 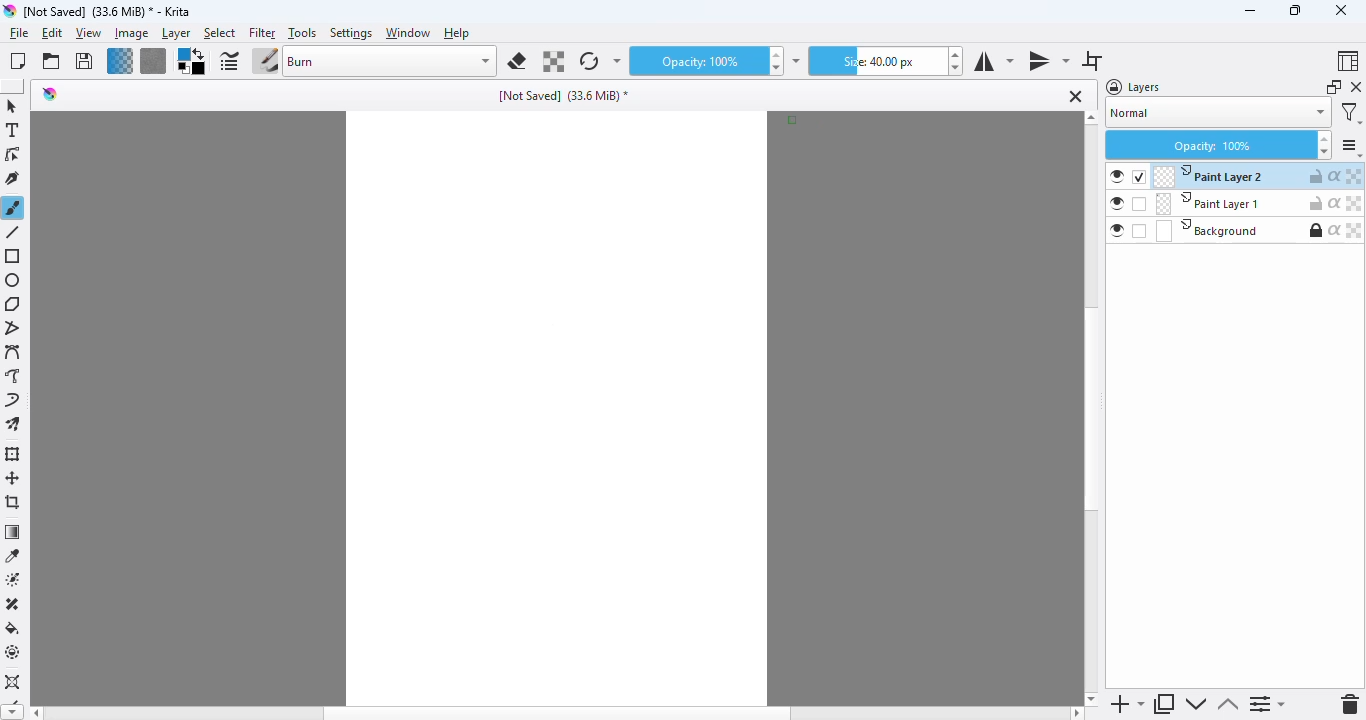 I want to click on delete the layer or mask, so click(x=1351, y=704).